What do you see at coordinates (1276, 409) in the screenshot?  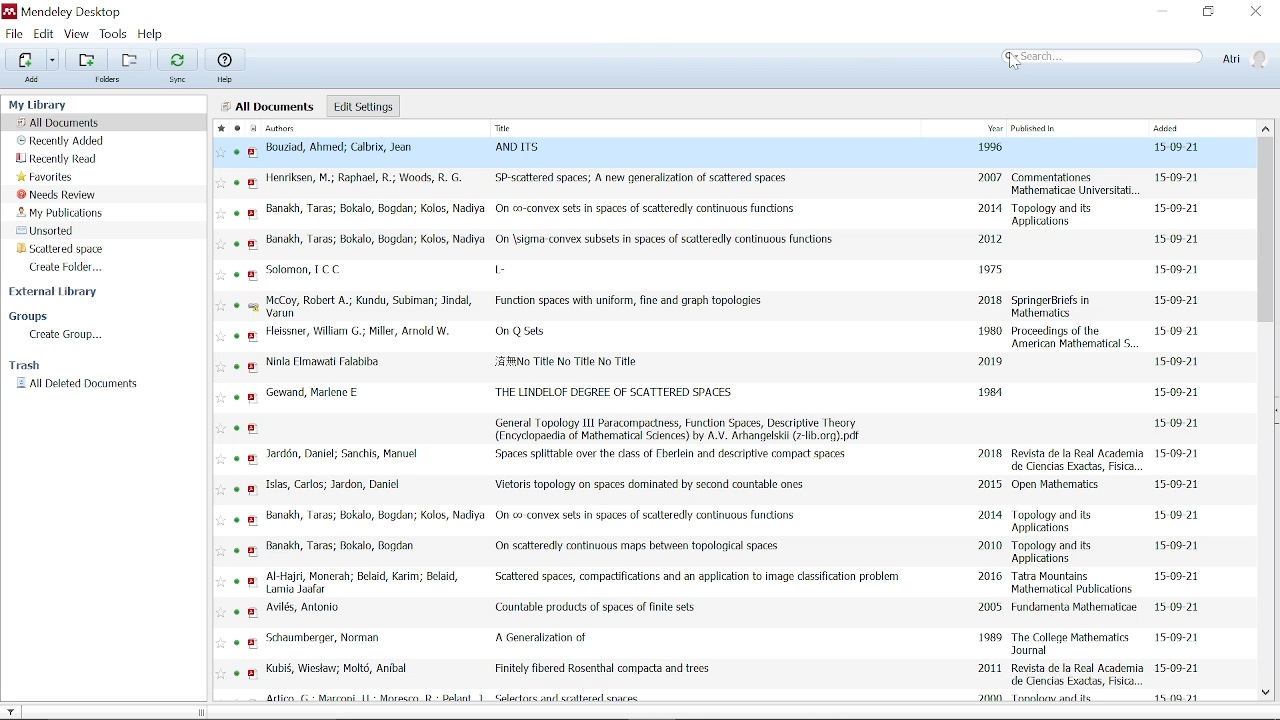 I see `Collapse/Expand` at bounding box center [1276, 409].